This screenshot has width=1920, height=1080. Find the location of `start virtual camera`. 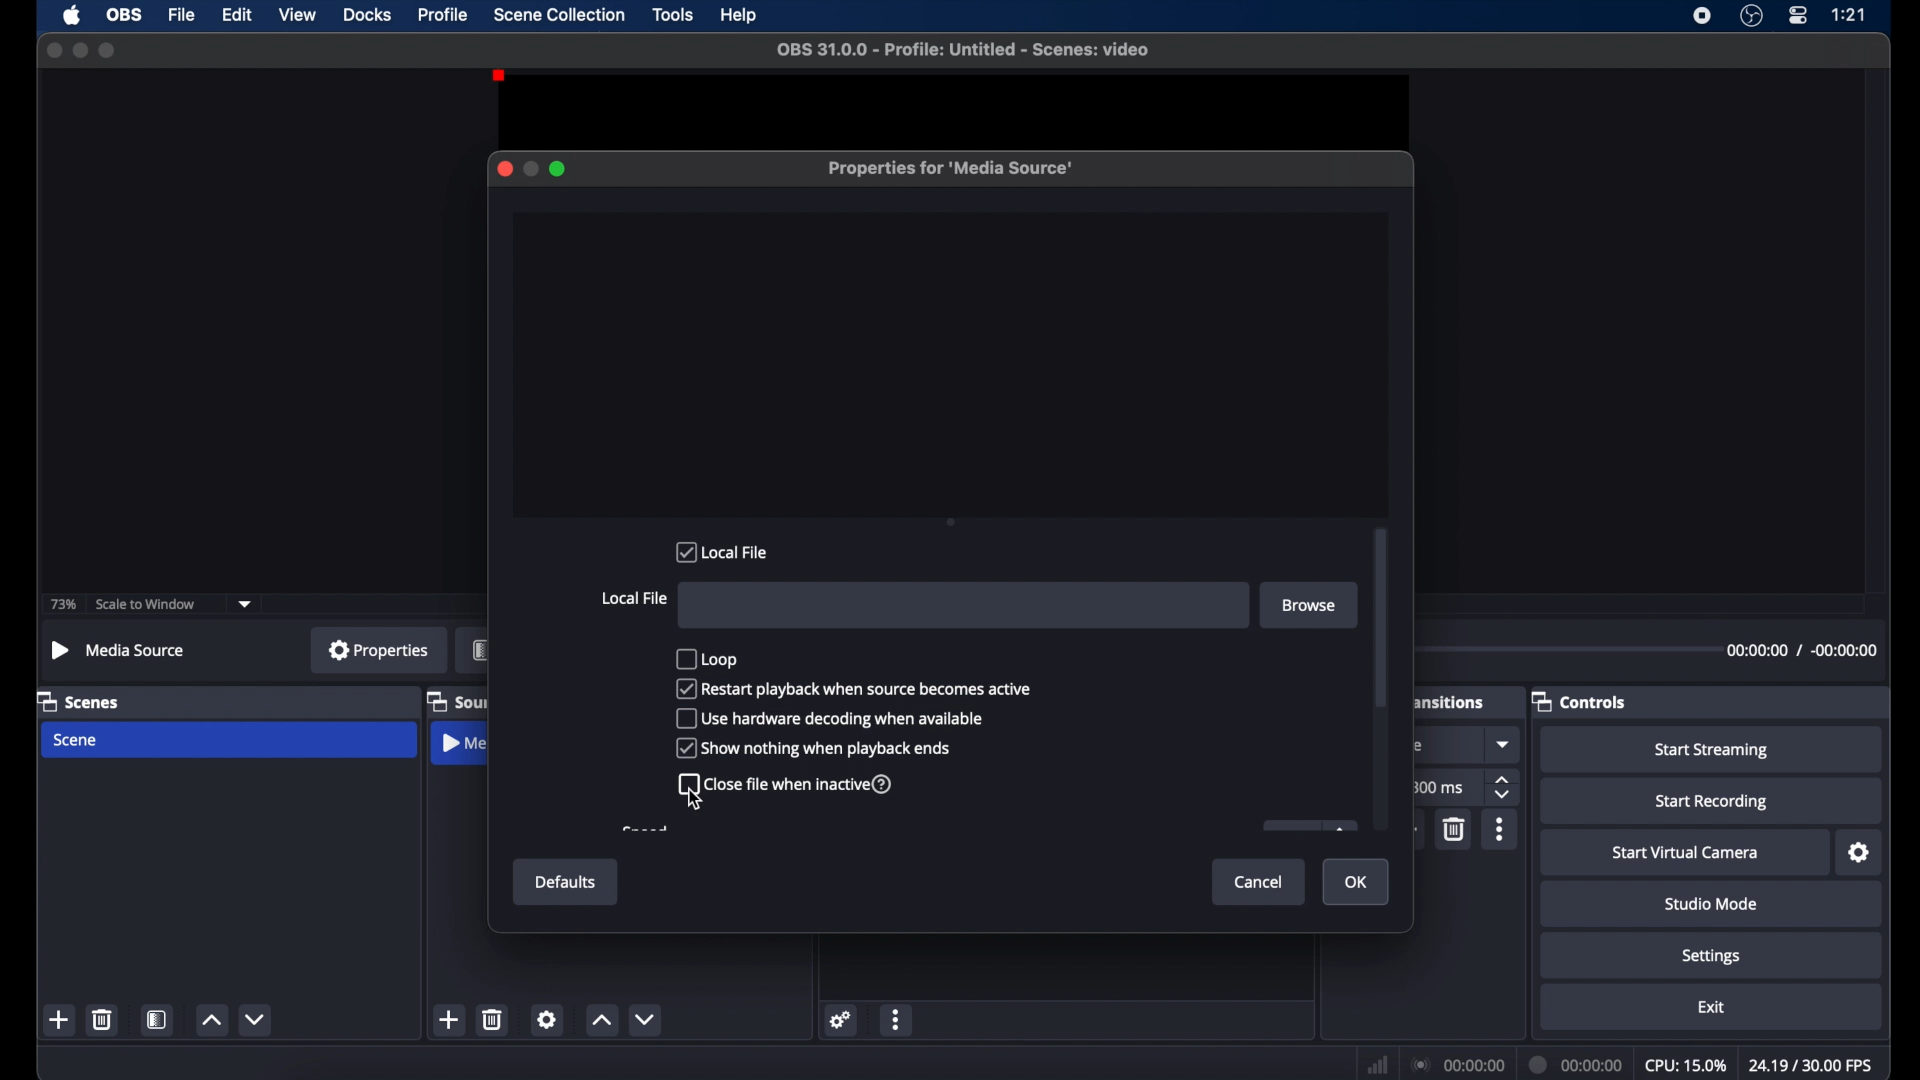

start virtual camera is located at coordinates (1681, 851).